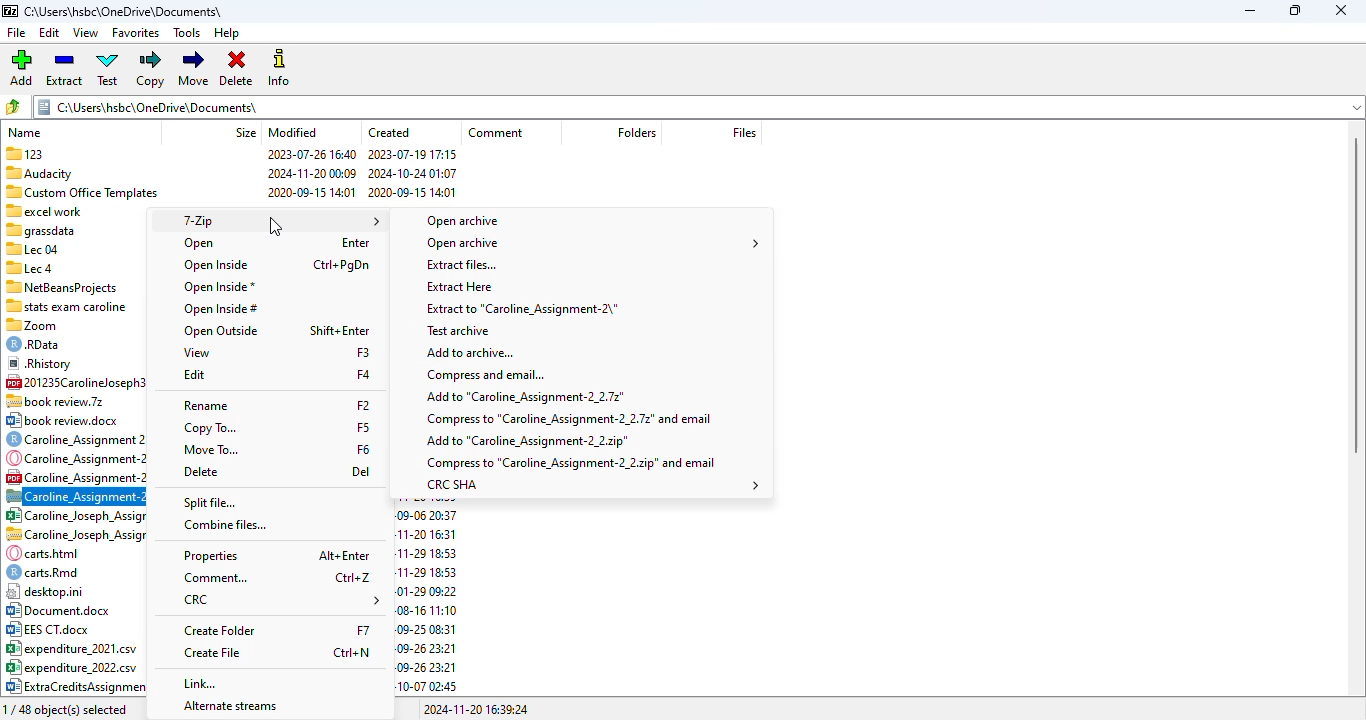  I want to click on shortcut for edit, so click(365, 375).